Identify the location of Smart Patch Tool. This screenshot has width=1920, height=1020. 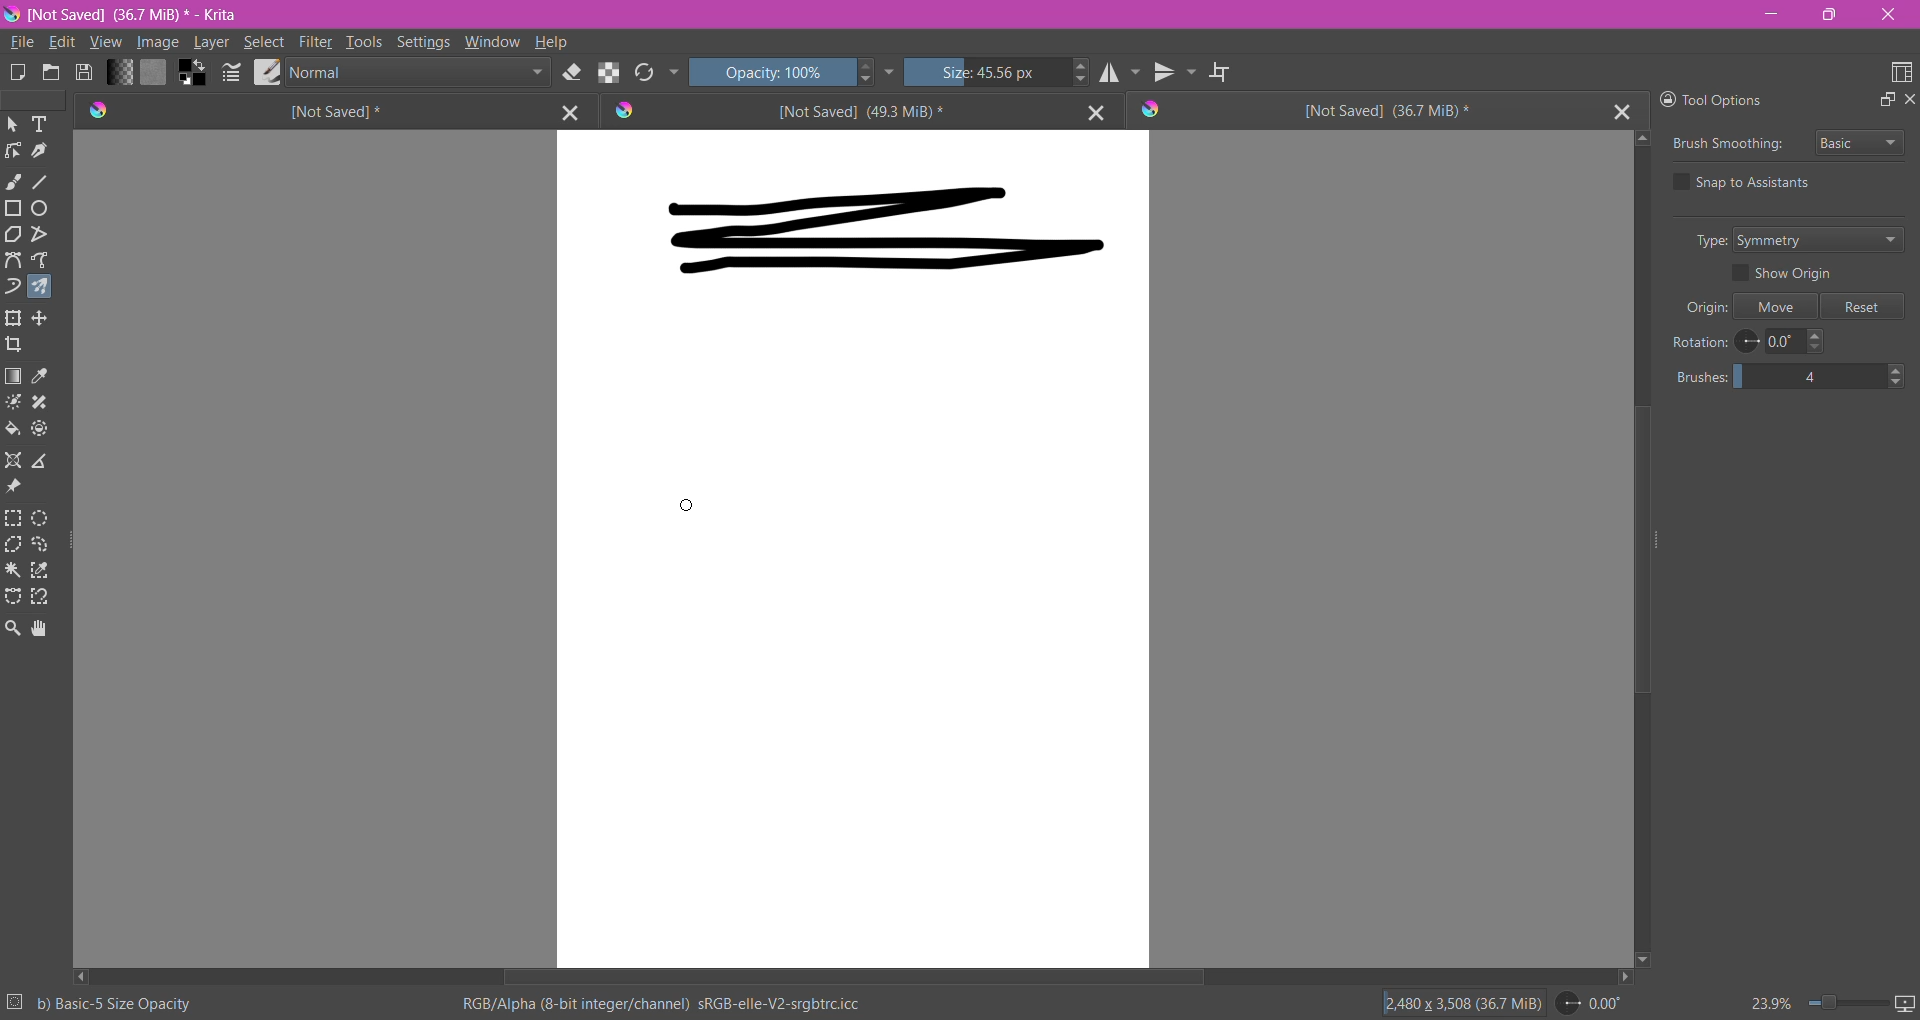
(41, 403).